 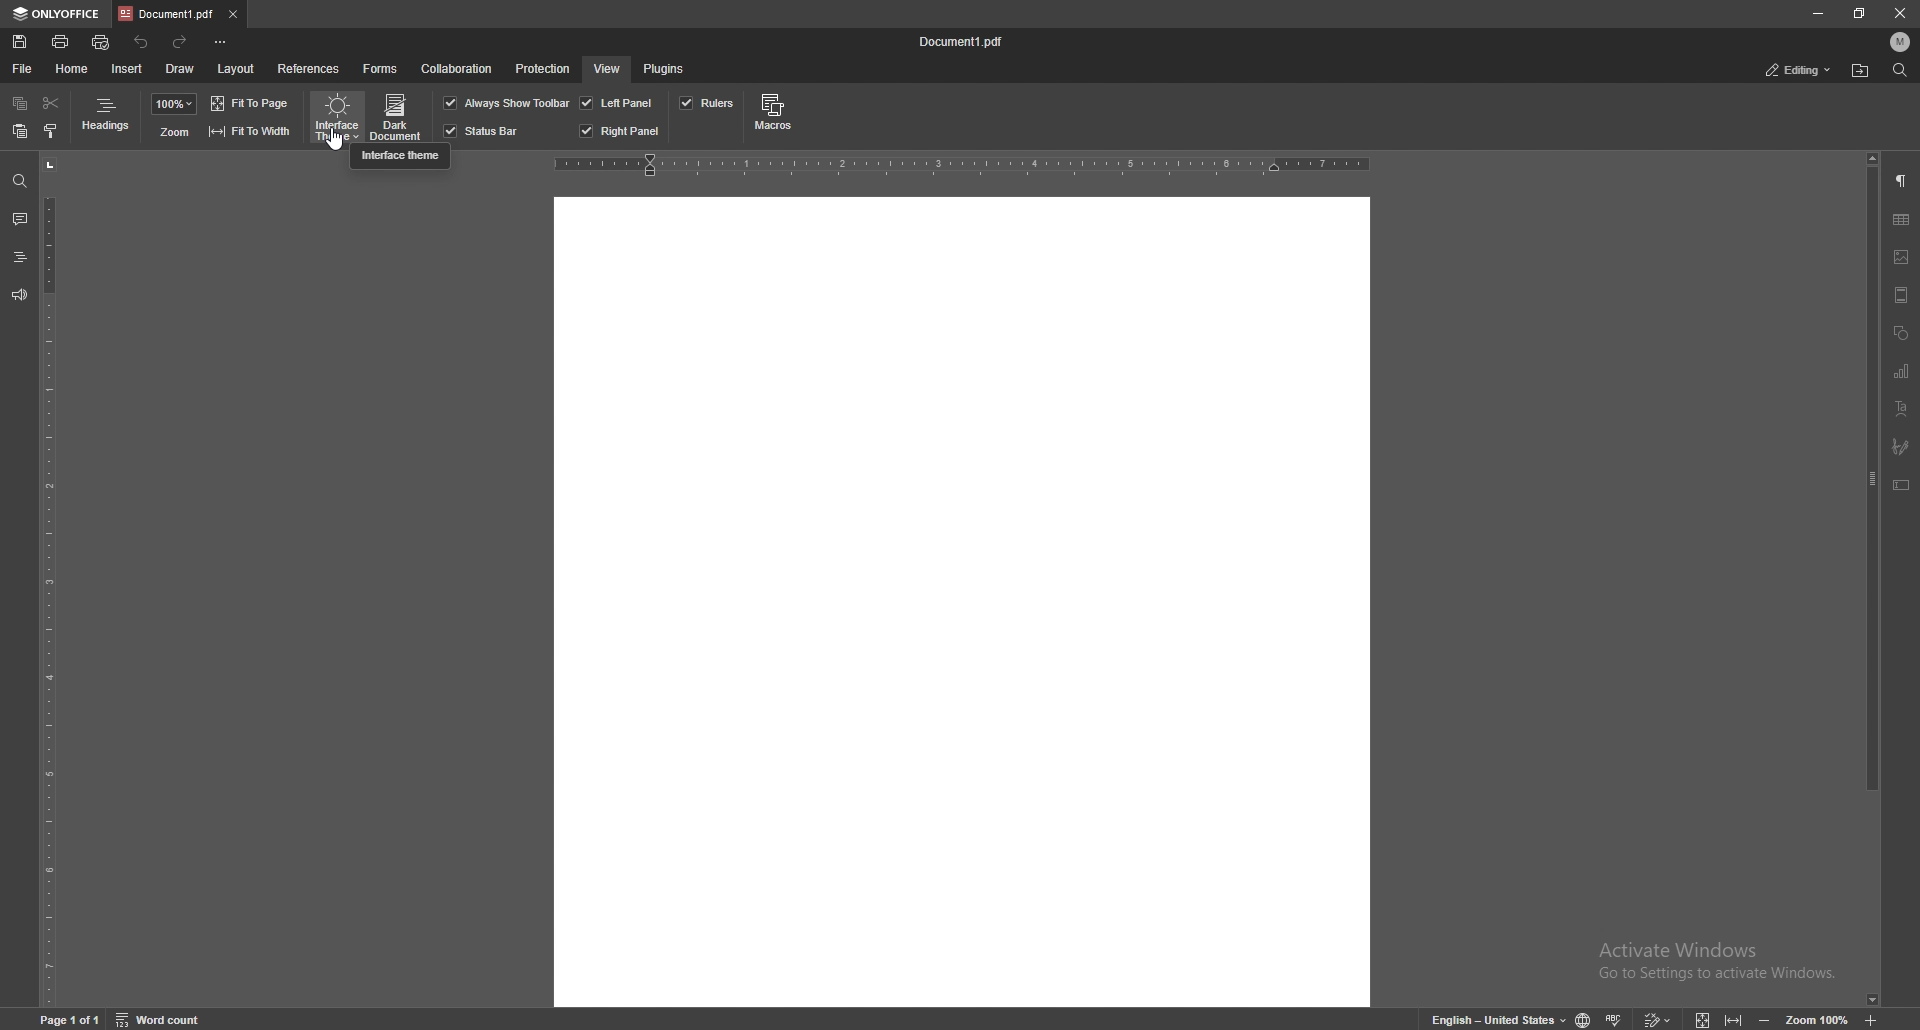 I want to click on status bar, so click(x=483, y=131).